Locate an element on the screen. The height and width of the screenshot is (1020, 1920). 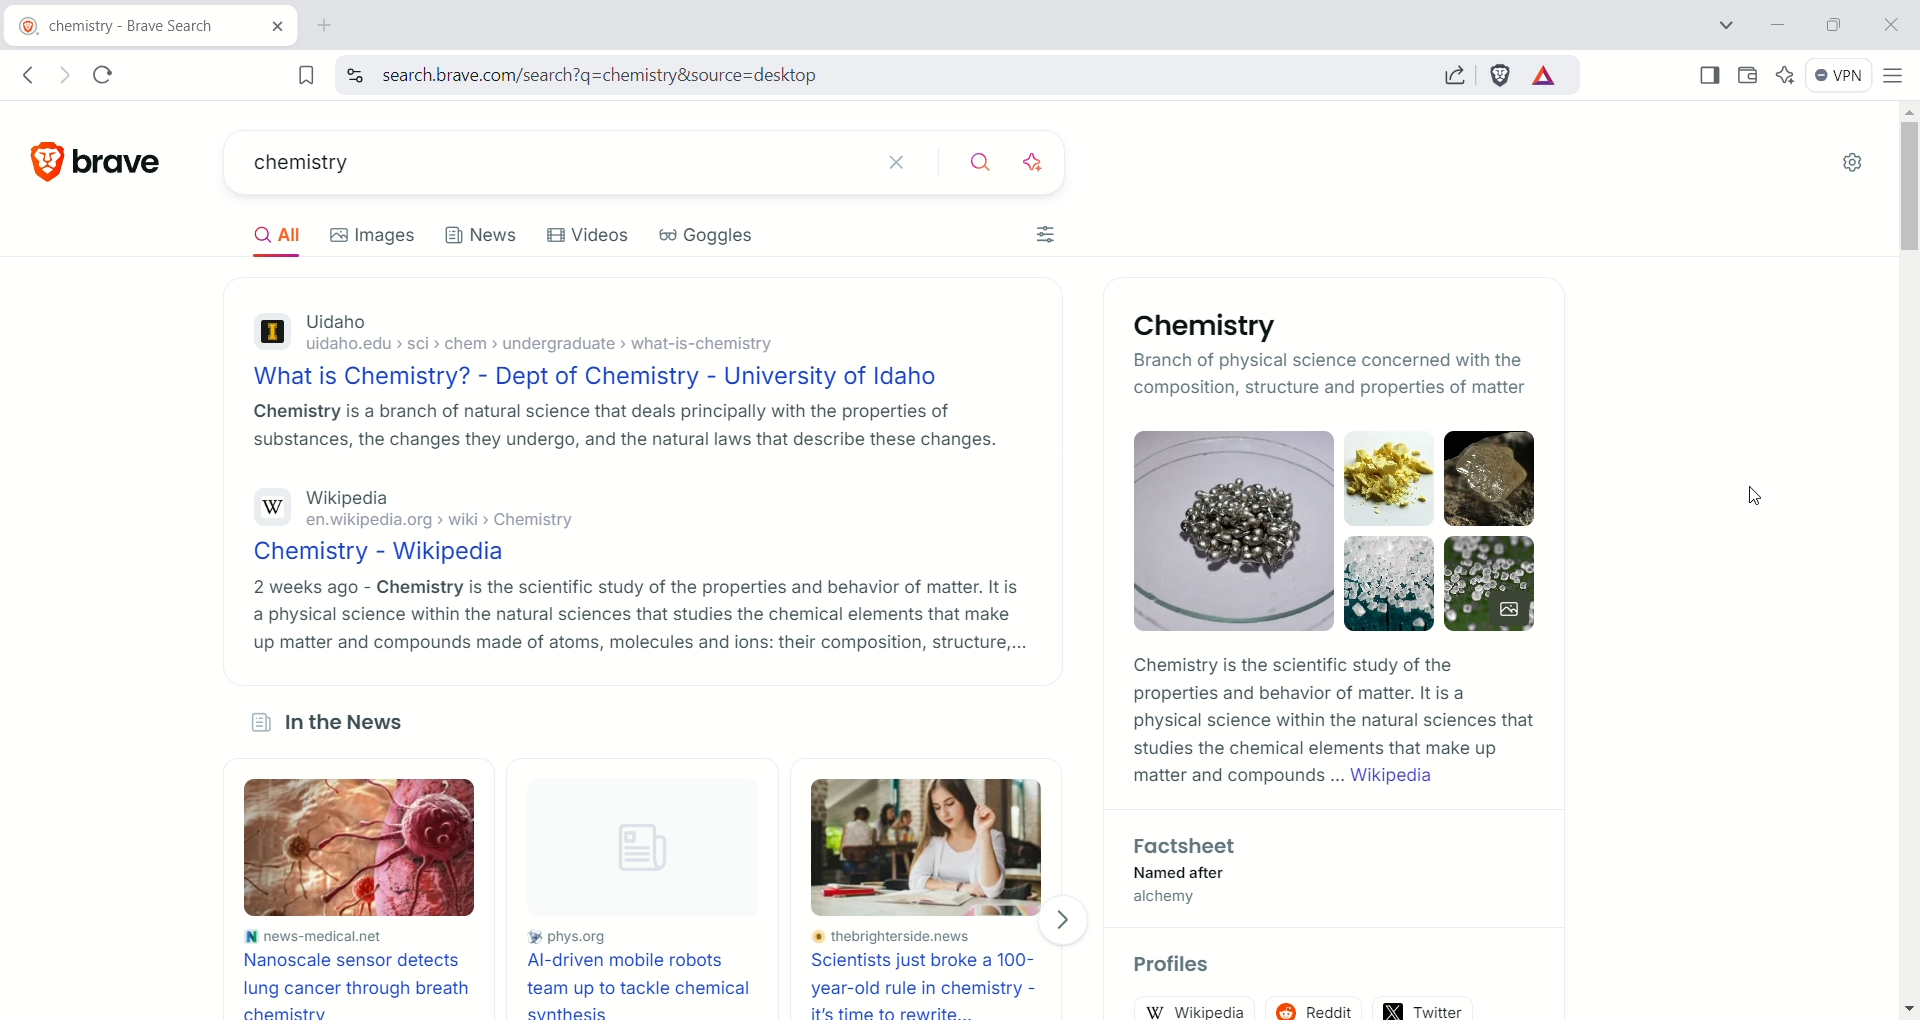
2 weeks ago - Chemistry is the scientific study of the properties and behavior of matter. It is a physical science within the natural sciences that studies the chemical elements that make up matter and compounds made of atoms, molecules and ions: their composition, structure, is located at coordinates (637, 615).